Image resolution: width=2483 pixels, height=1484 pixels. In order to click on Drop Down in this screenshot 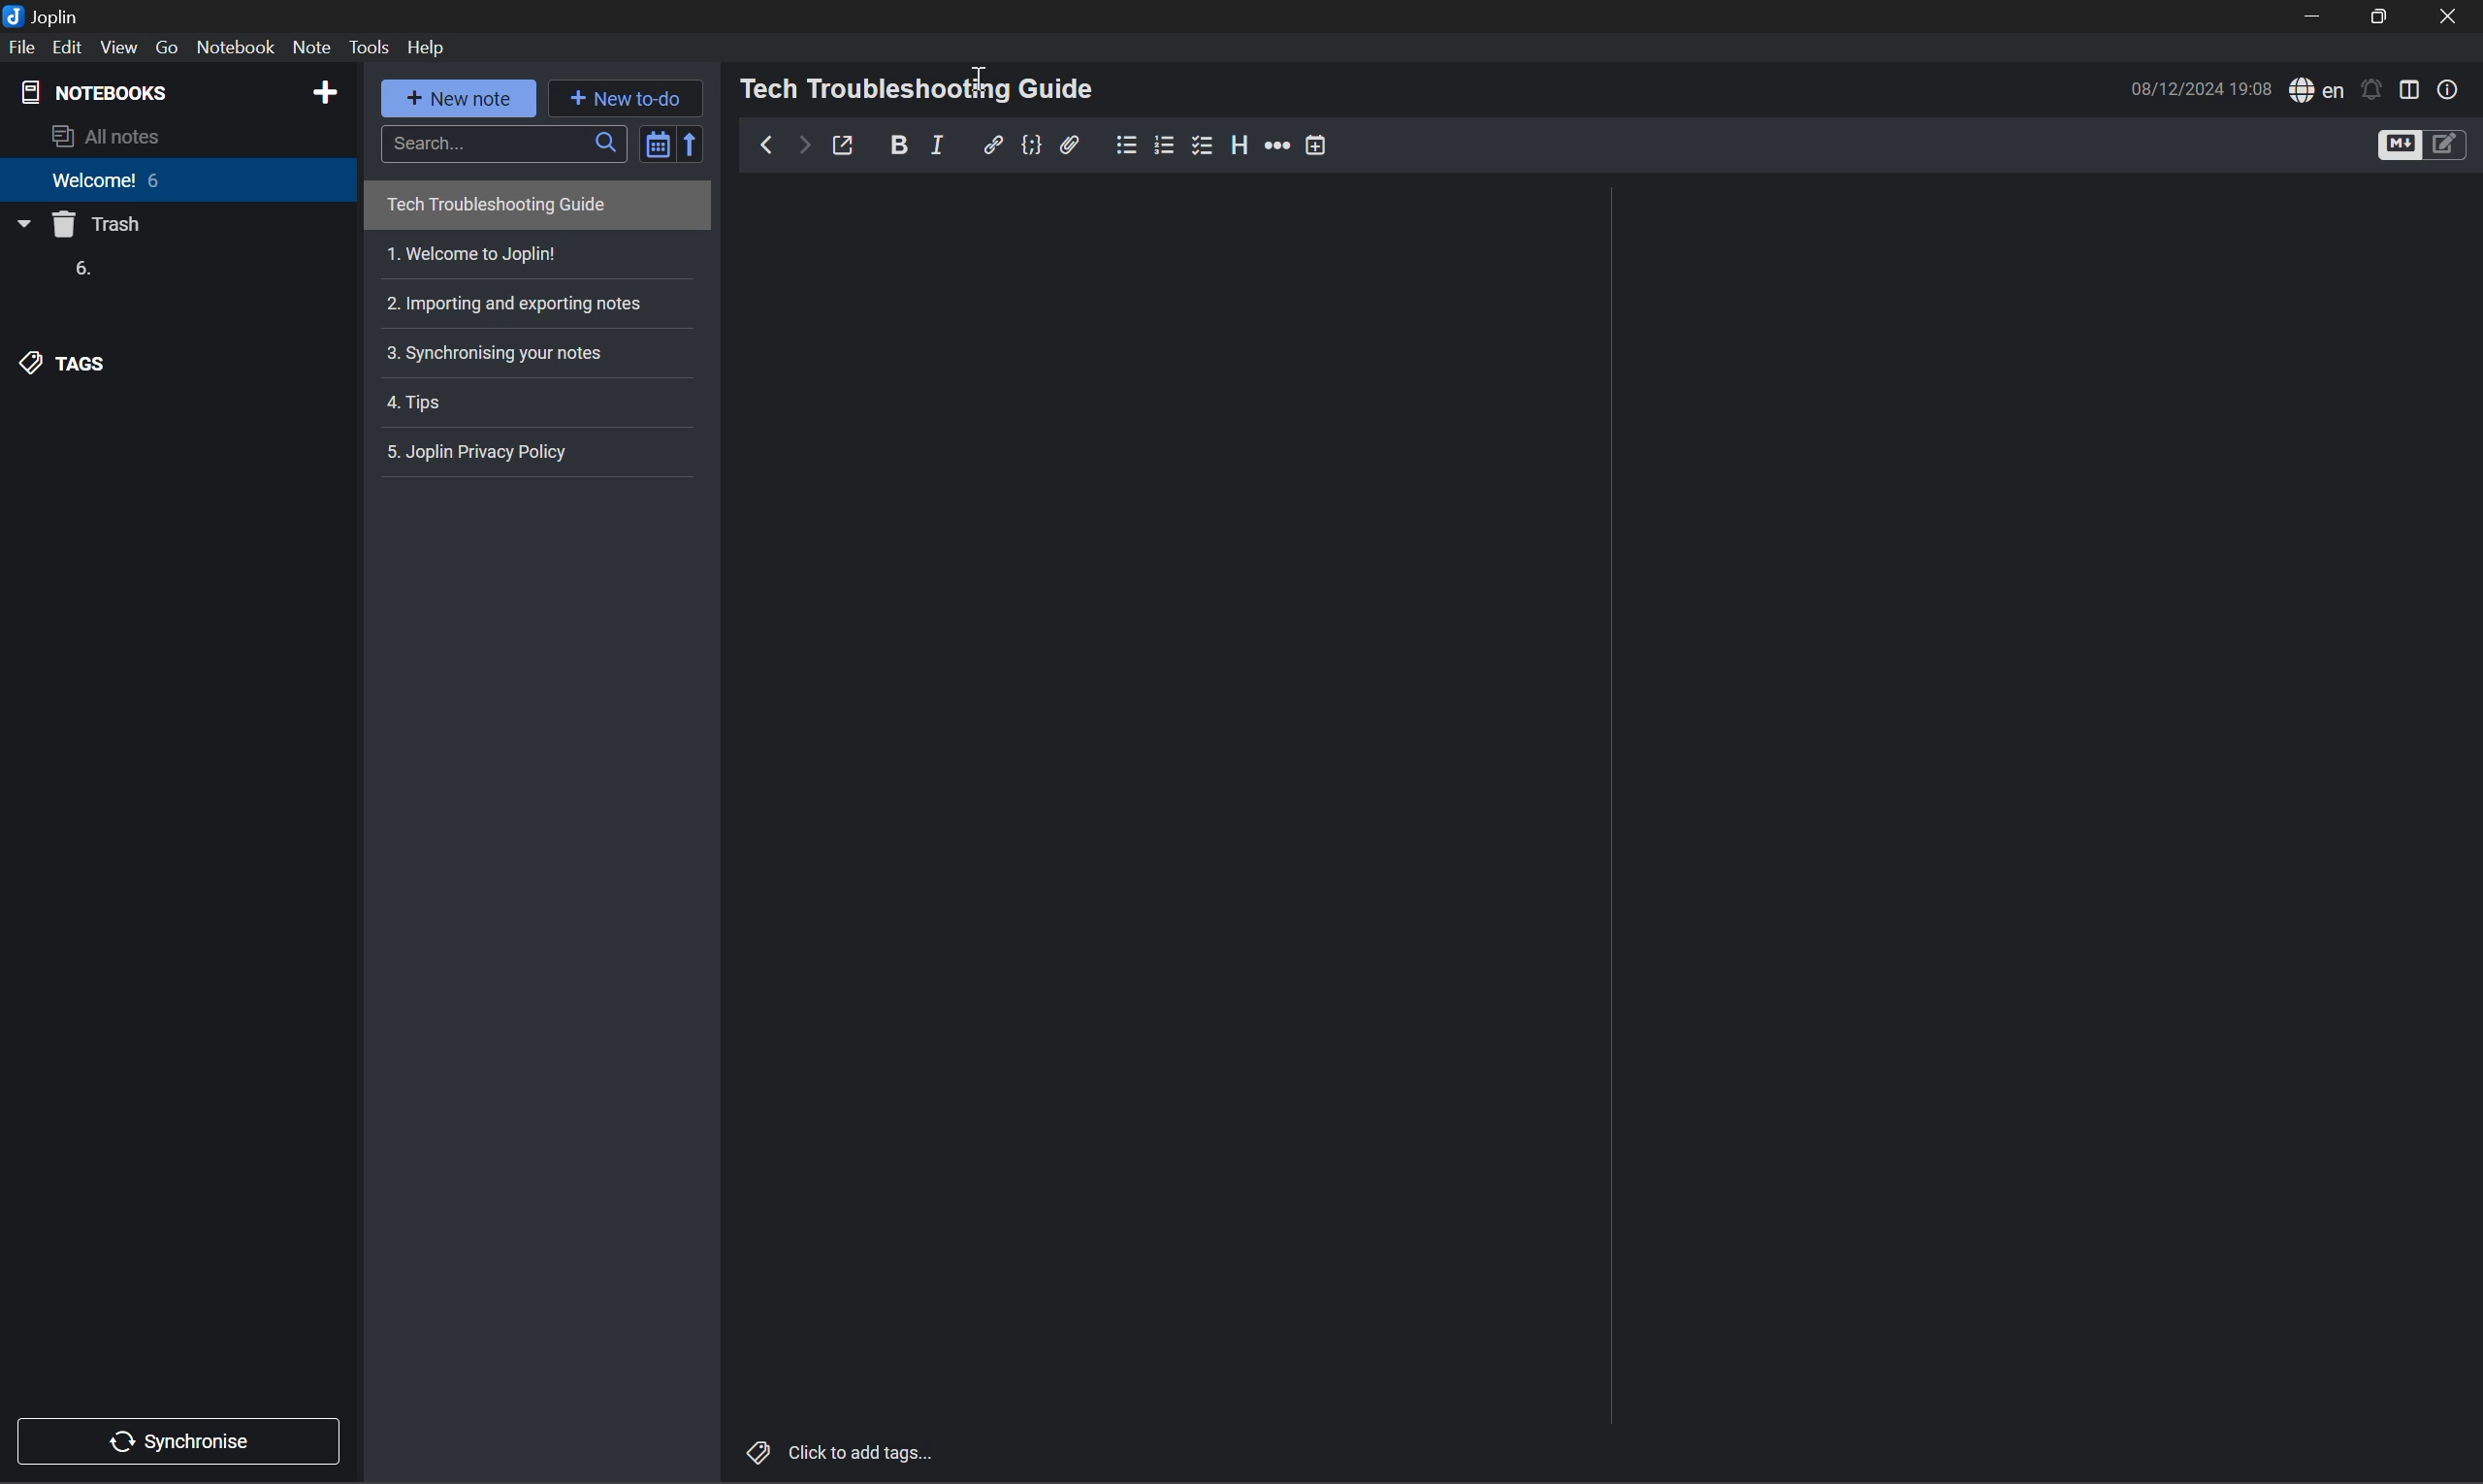, I will do `click(22, 227)`.